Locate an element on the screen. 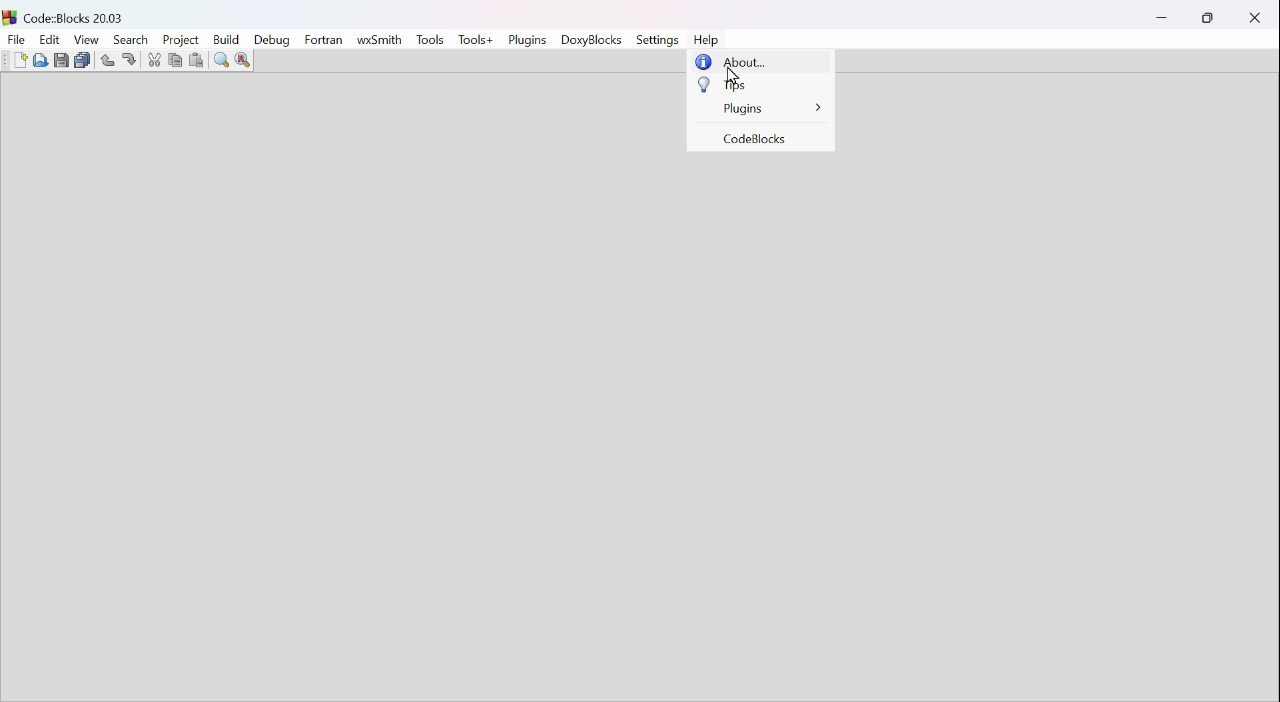 This screenshot has height=702, width=1280. Find is located at coordinates (218, 60).